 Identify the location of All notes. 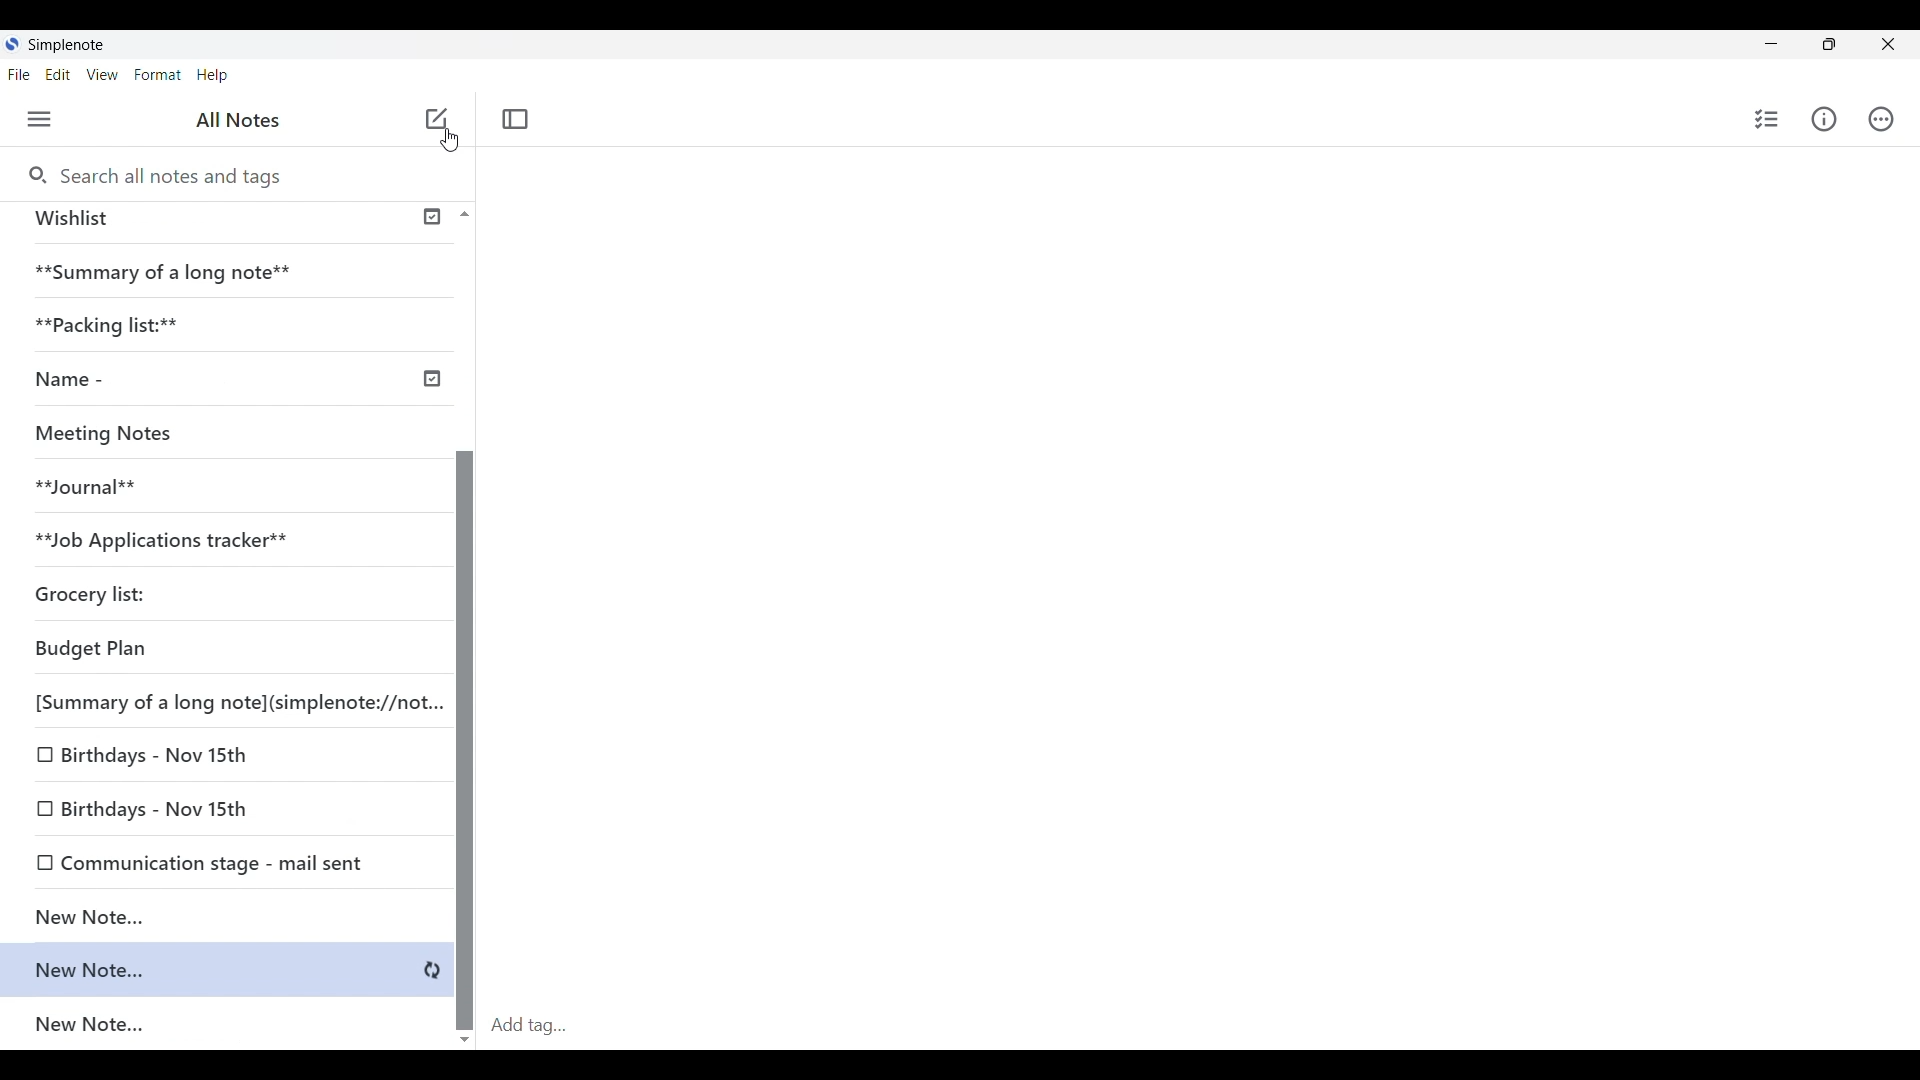
(243, 120).